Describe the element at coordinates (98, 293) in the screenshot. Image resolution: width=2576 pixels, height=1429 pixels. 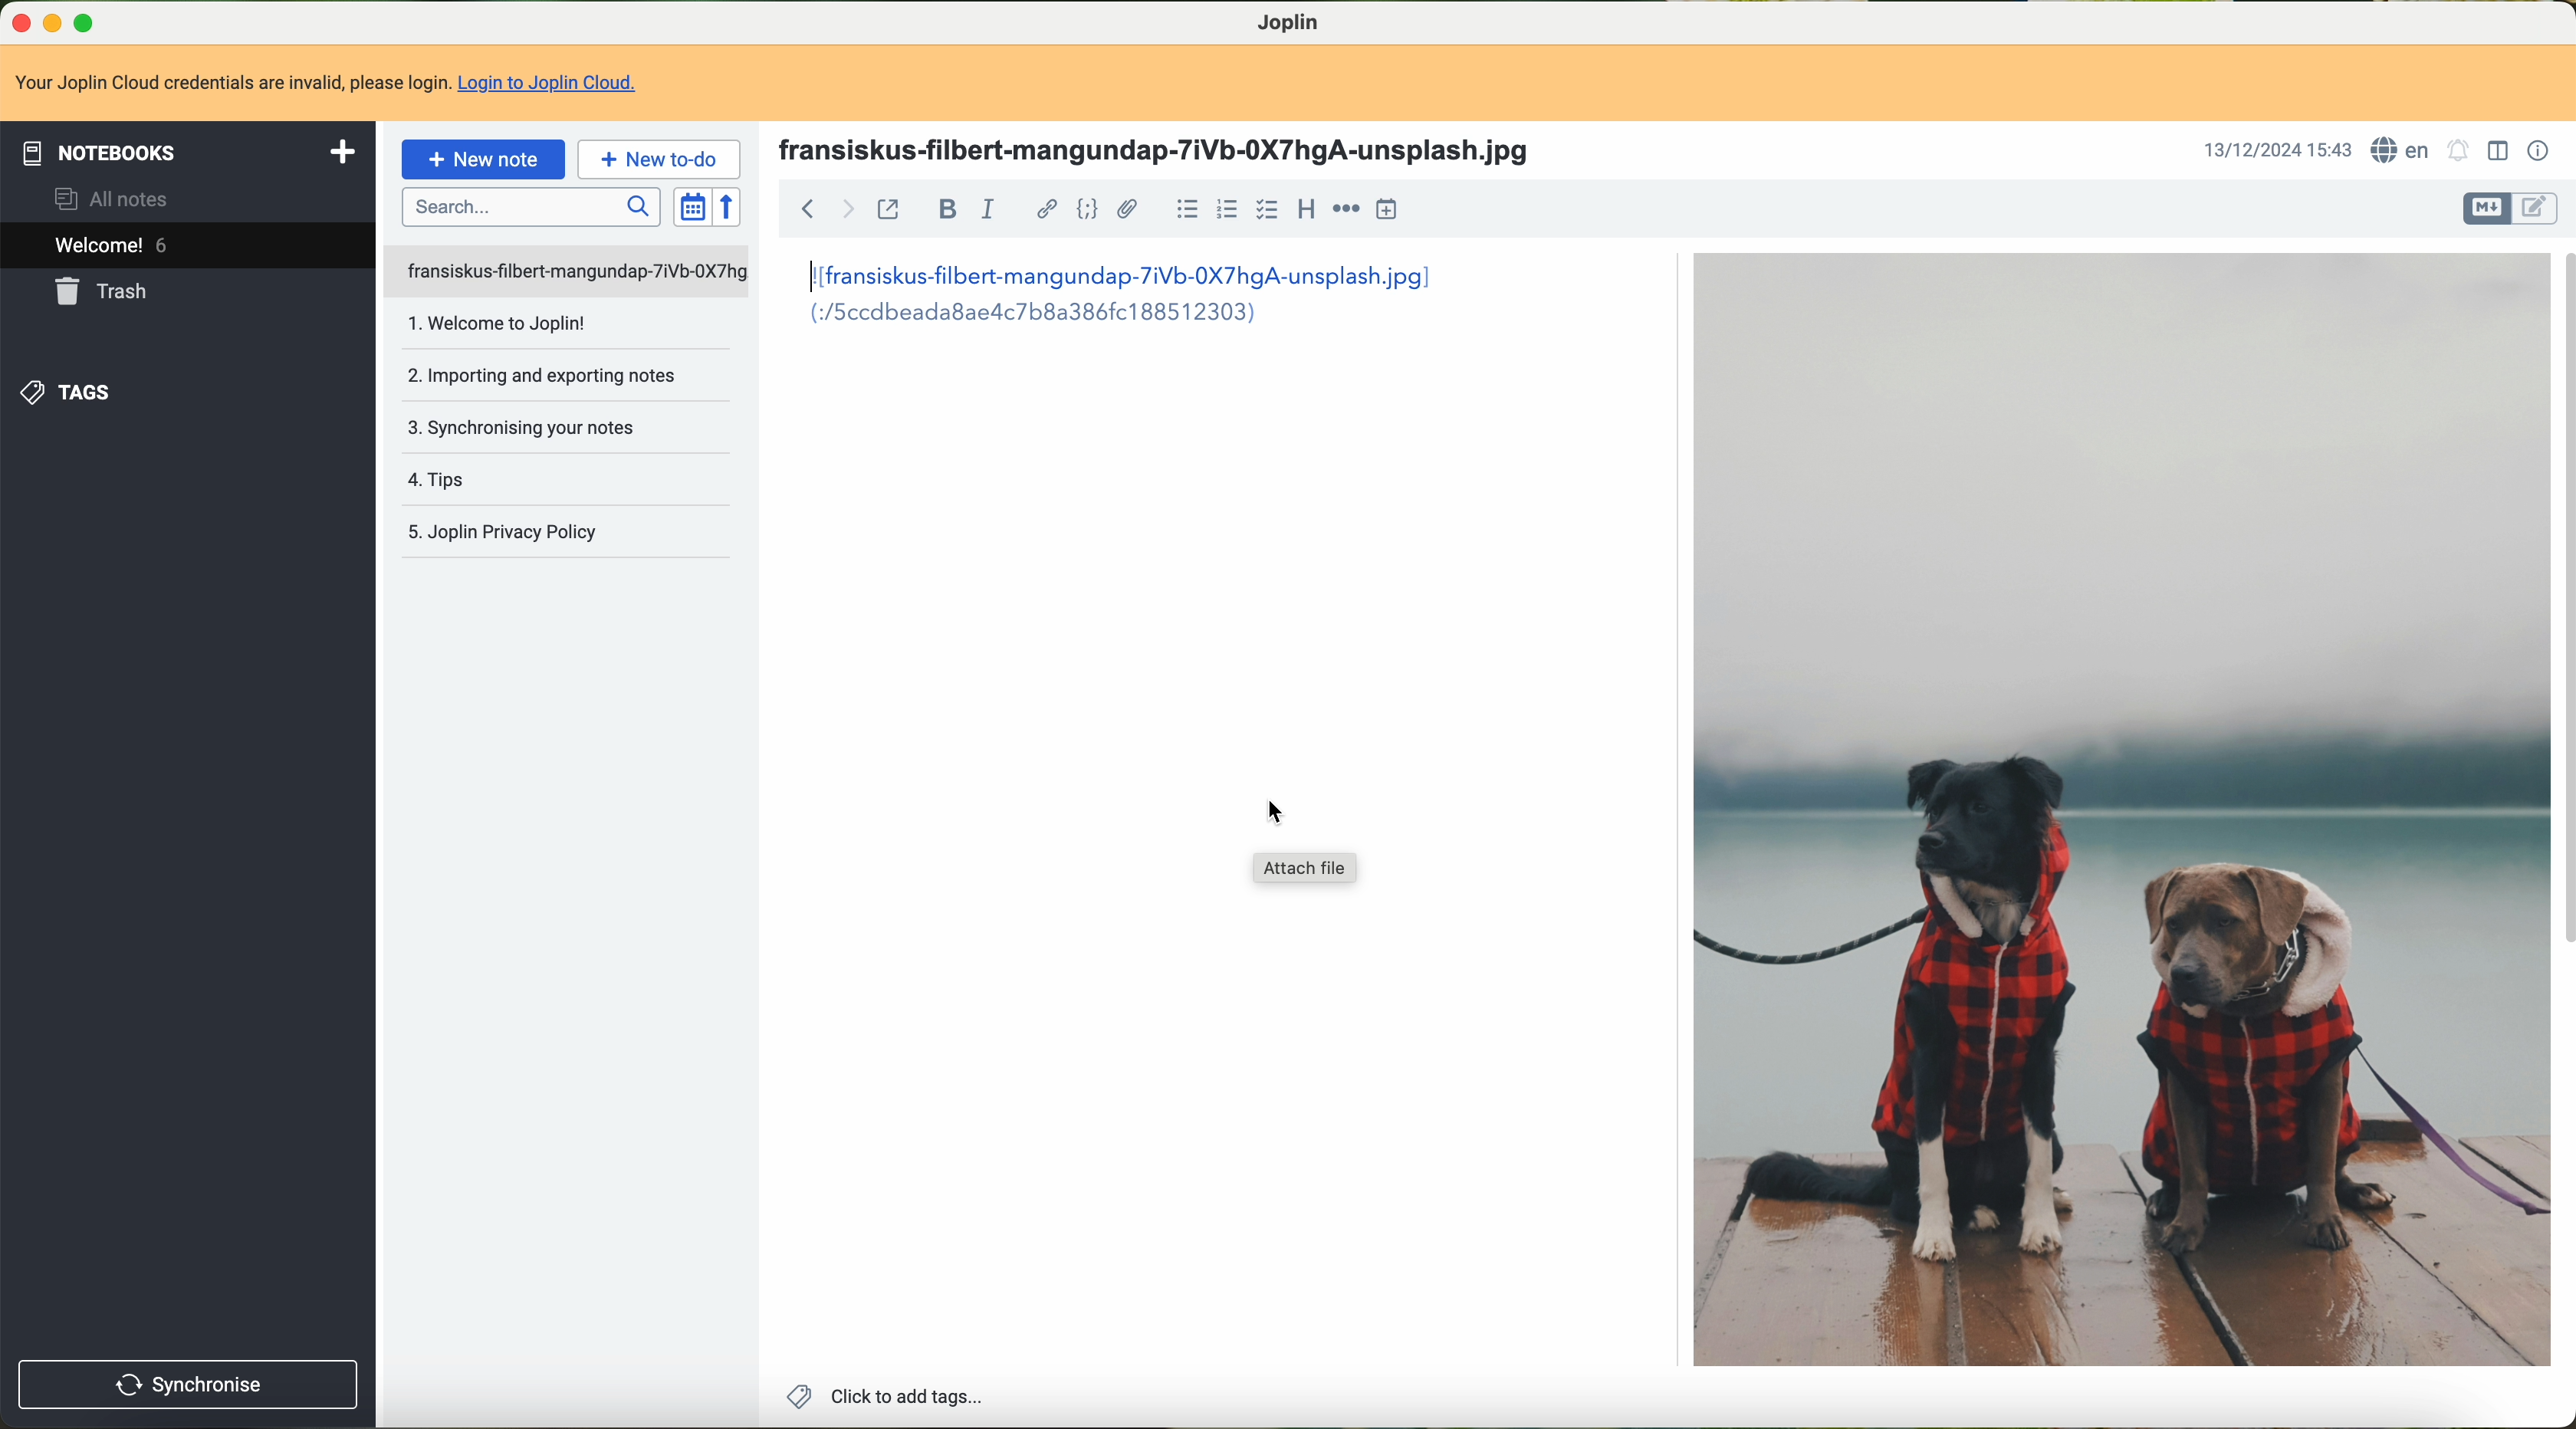
I see `trash` at that location.